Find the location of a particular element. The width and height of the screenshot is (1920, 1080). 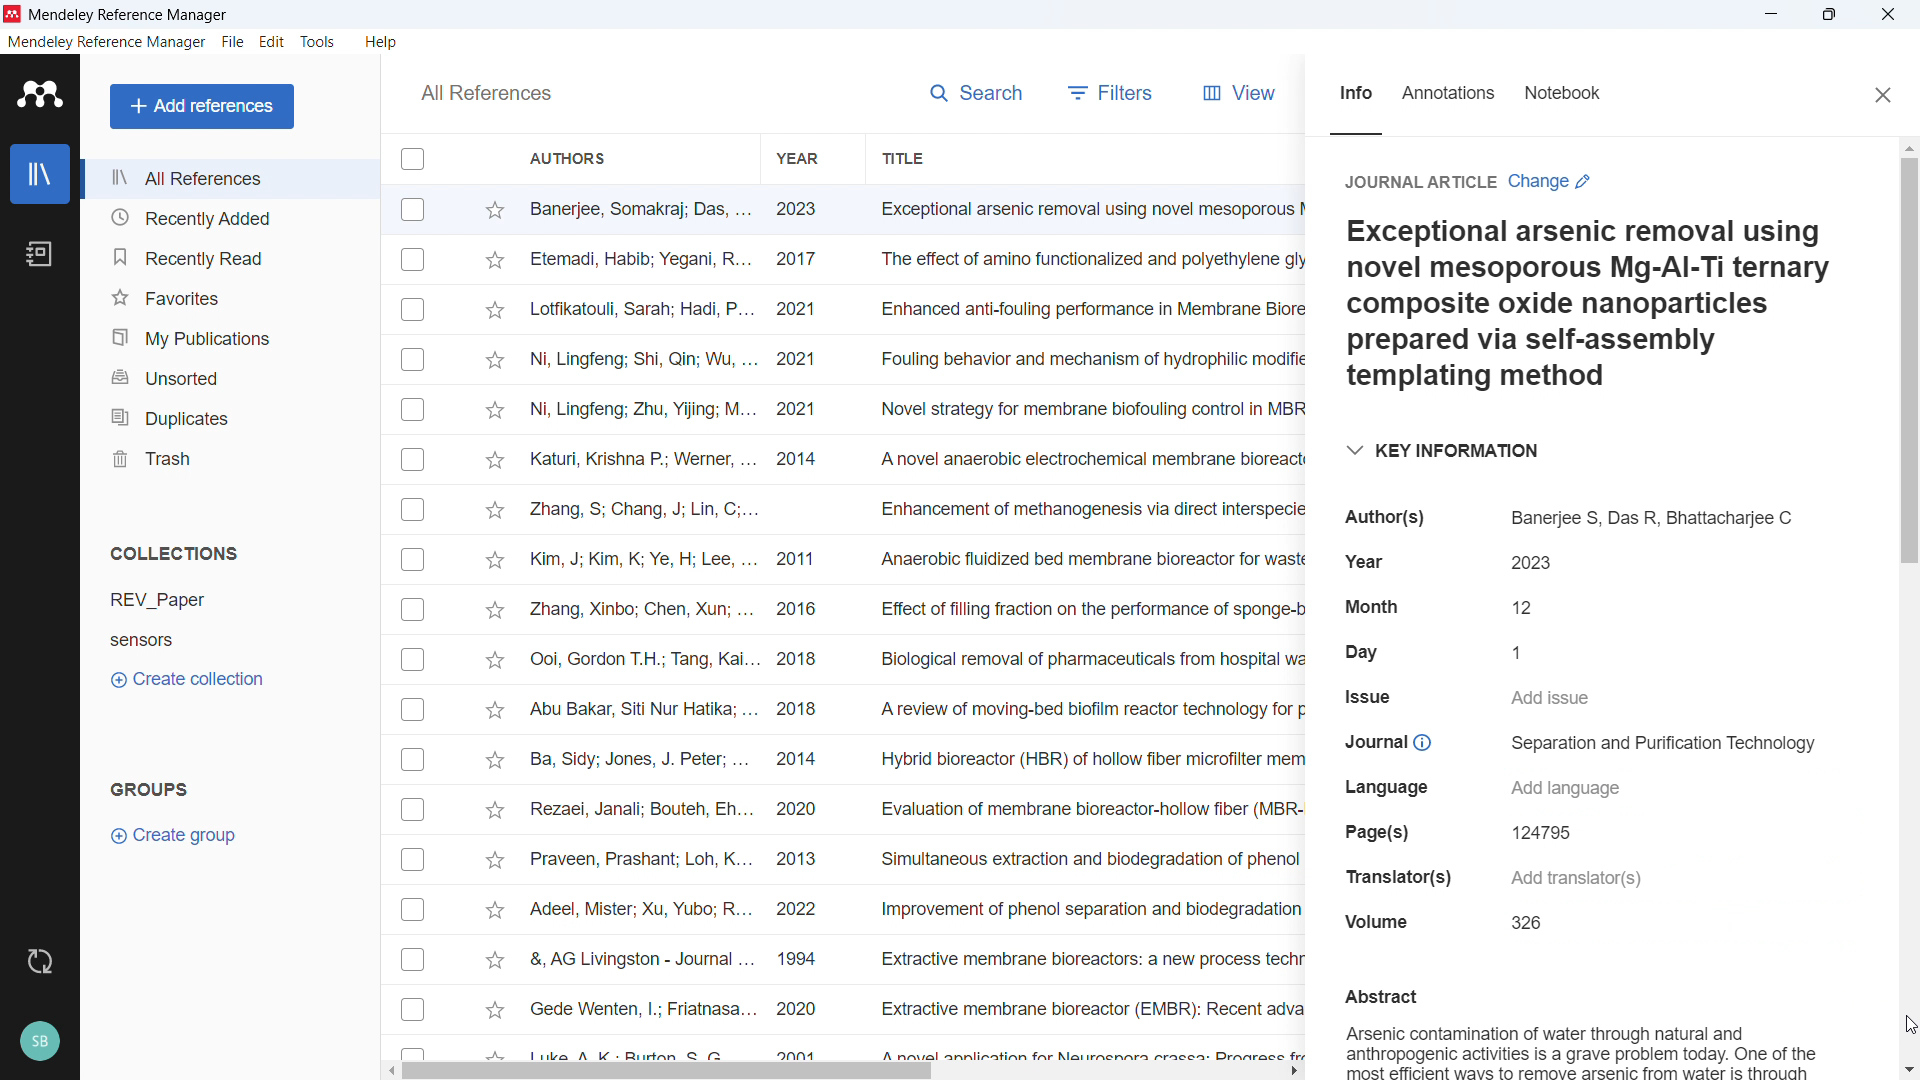

cursor movement is located at coordinates (1908, 1020).